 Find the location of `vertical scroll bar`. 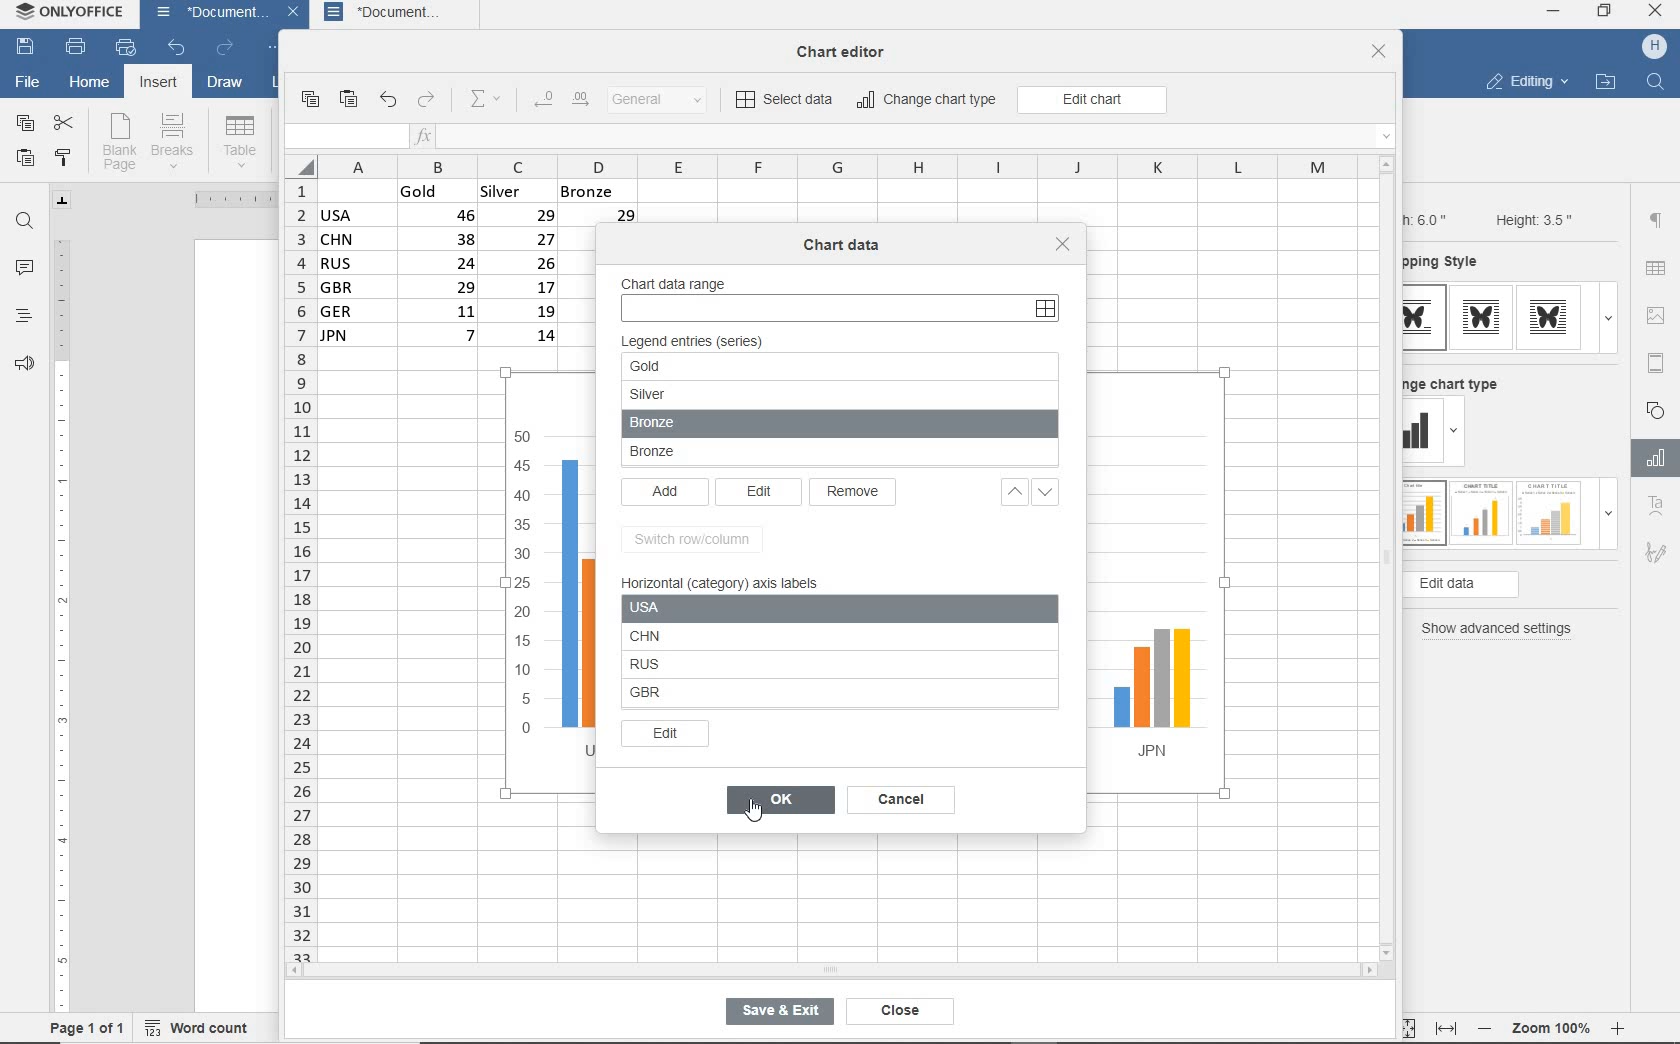

vertical scroll bar is located at coordinates (1393, 557).